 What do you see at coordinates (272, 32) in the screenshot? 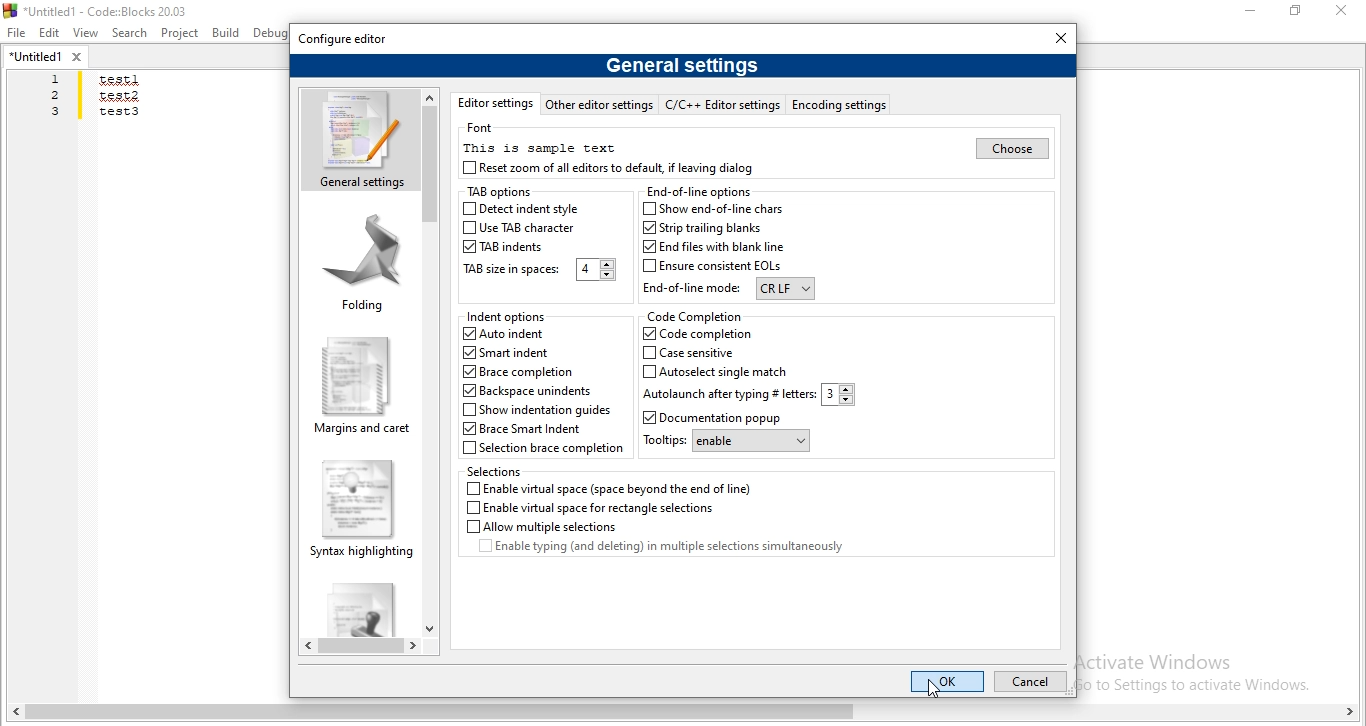
I see `Debug ` at bounding box center [272, 32].